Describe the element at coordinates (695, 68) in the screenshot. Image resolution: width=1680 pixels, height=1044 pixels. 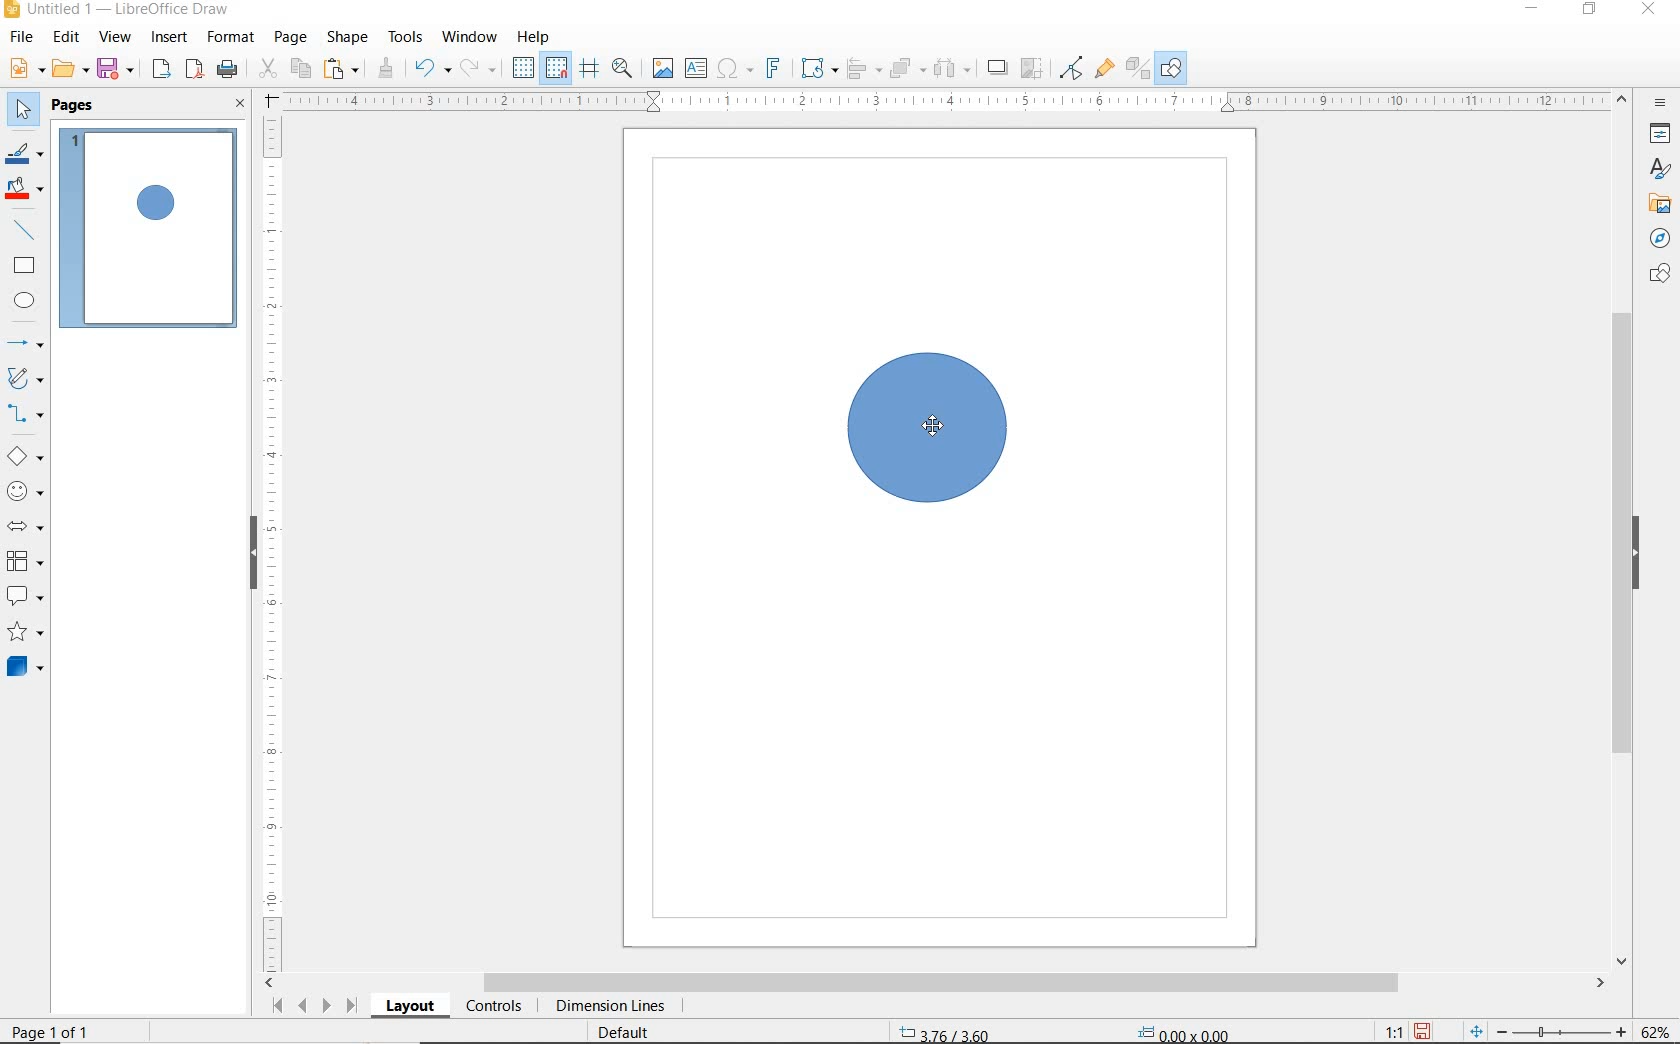
I see `INSERT TEXT BOX` at that location.